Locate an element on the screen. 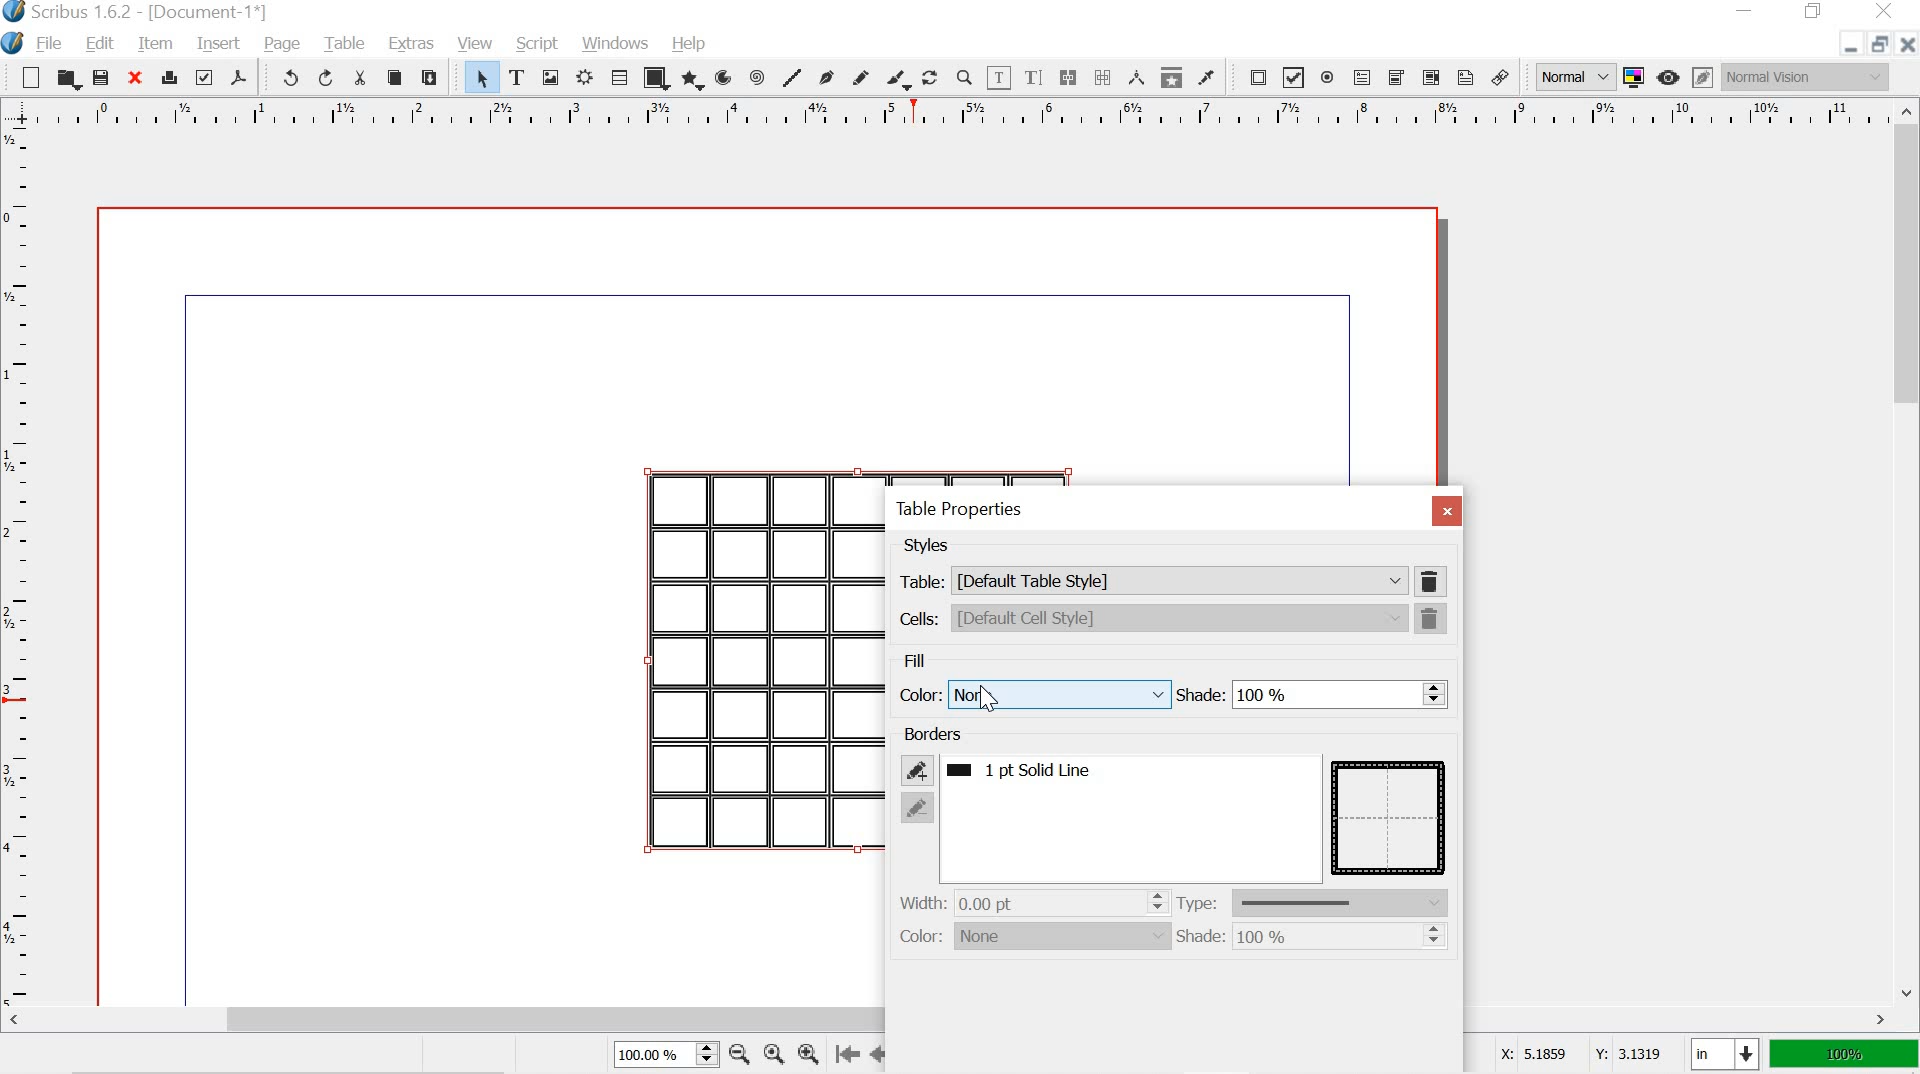 The height and width of the screenshot is (1074, 1920). new is located at coordinates (29, 77).